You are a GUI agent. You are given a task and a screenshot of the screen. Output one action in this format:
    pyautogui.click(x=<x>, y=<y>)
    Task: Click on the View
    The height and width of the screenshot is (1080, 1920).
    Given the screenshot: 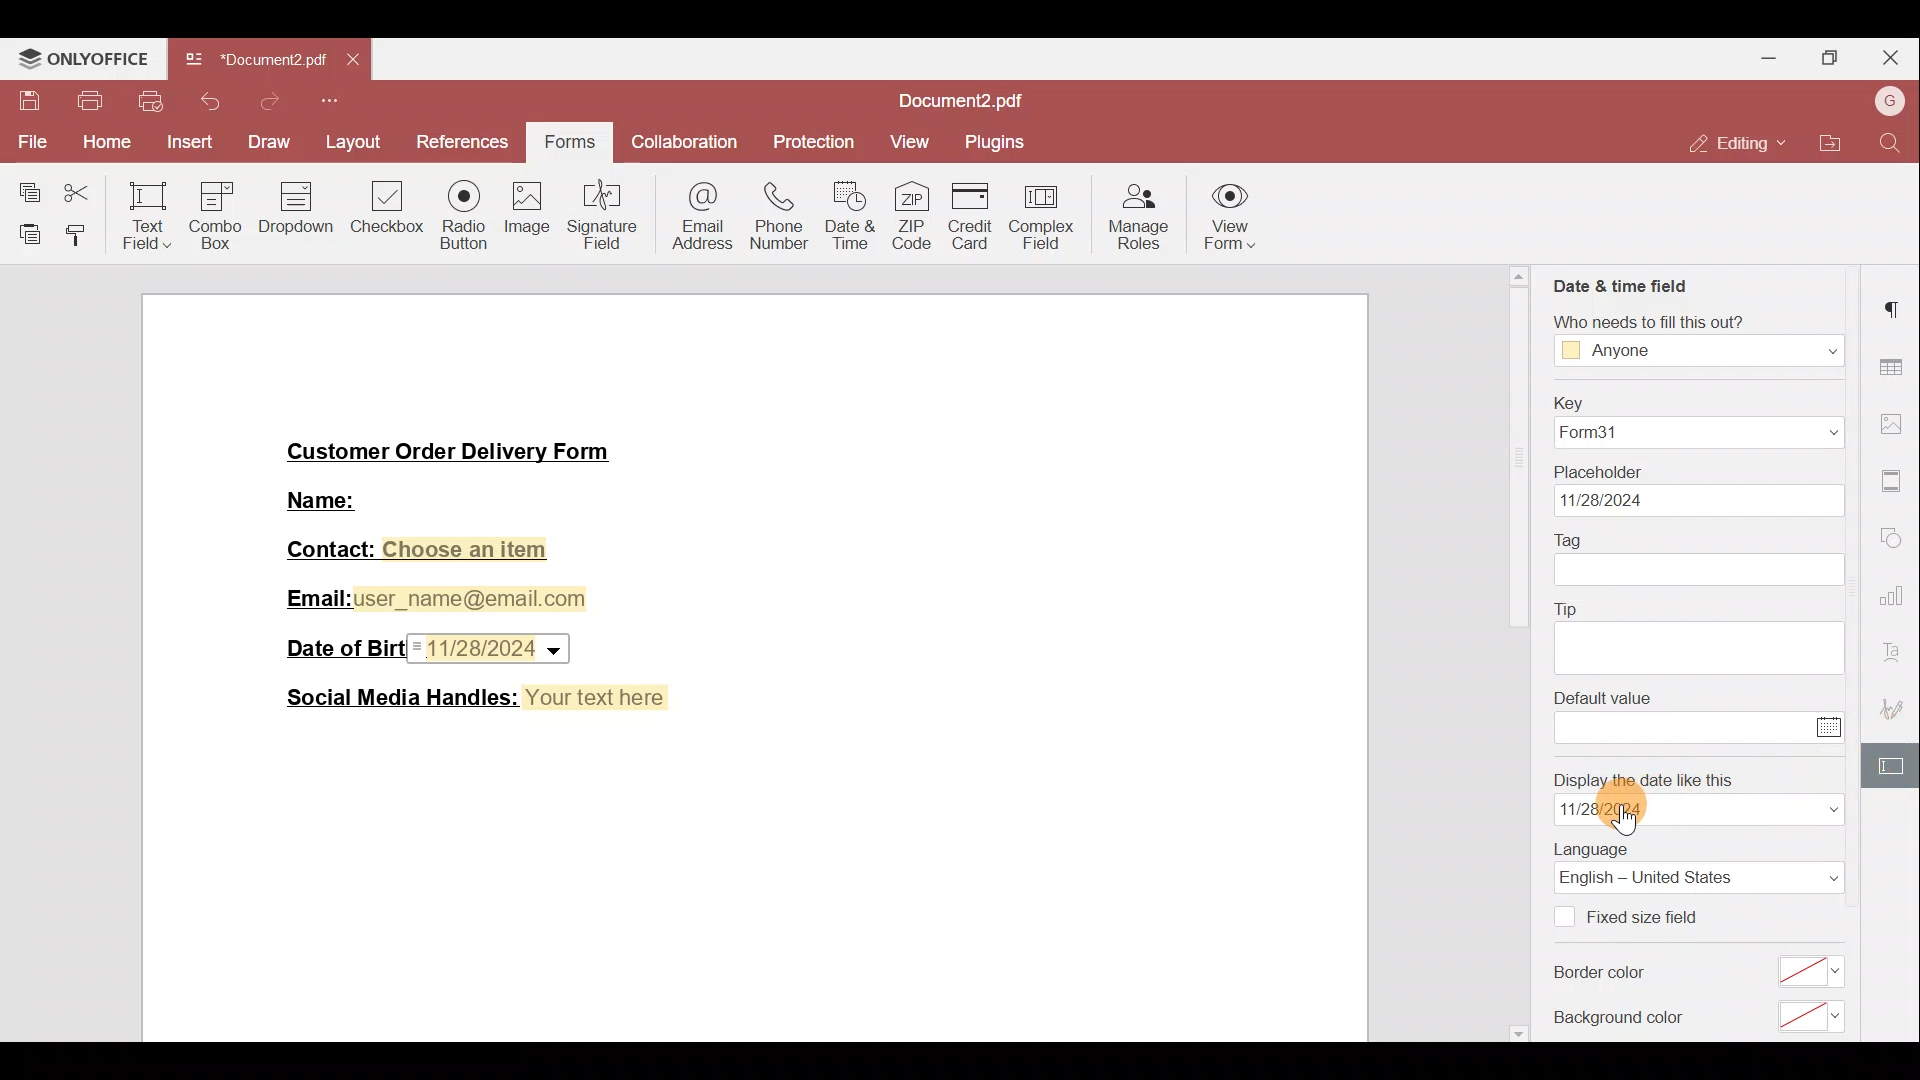 What is the action you would take?
    pyautogui.click(x=916, y=138)
    